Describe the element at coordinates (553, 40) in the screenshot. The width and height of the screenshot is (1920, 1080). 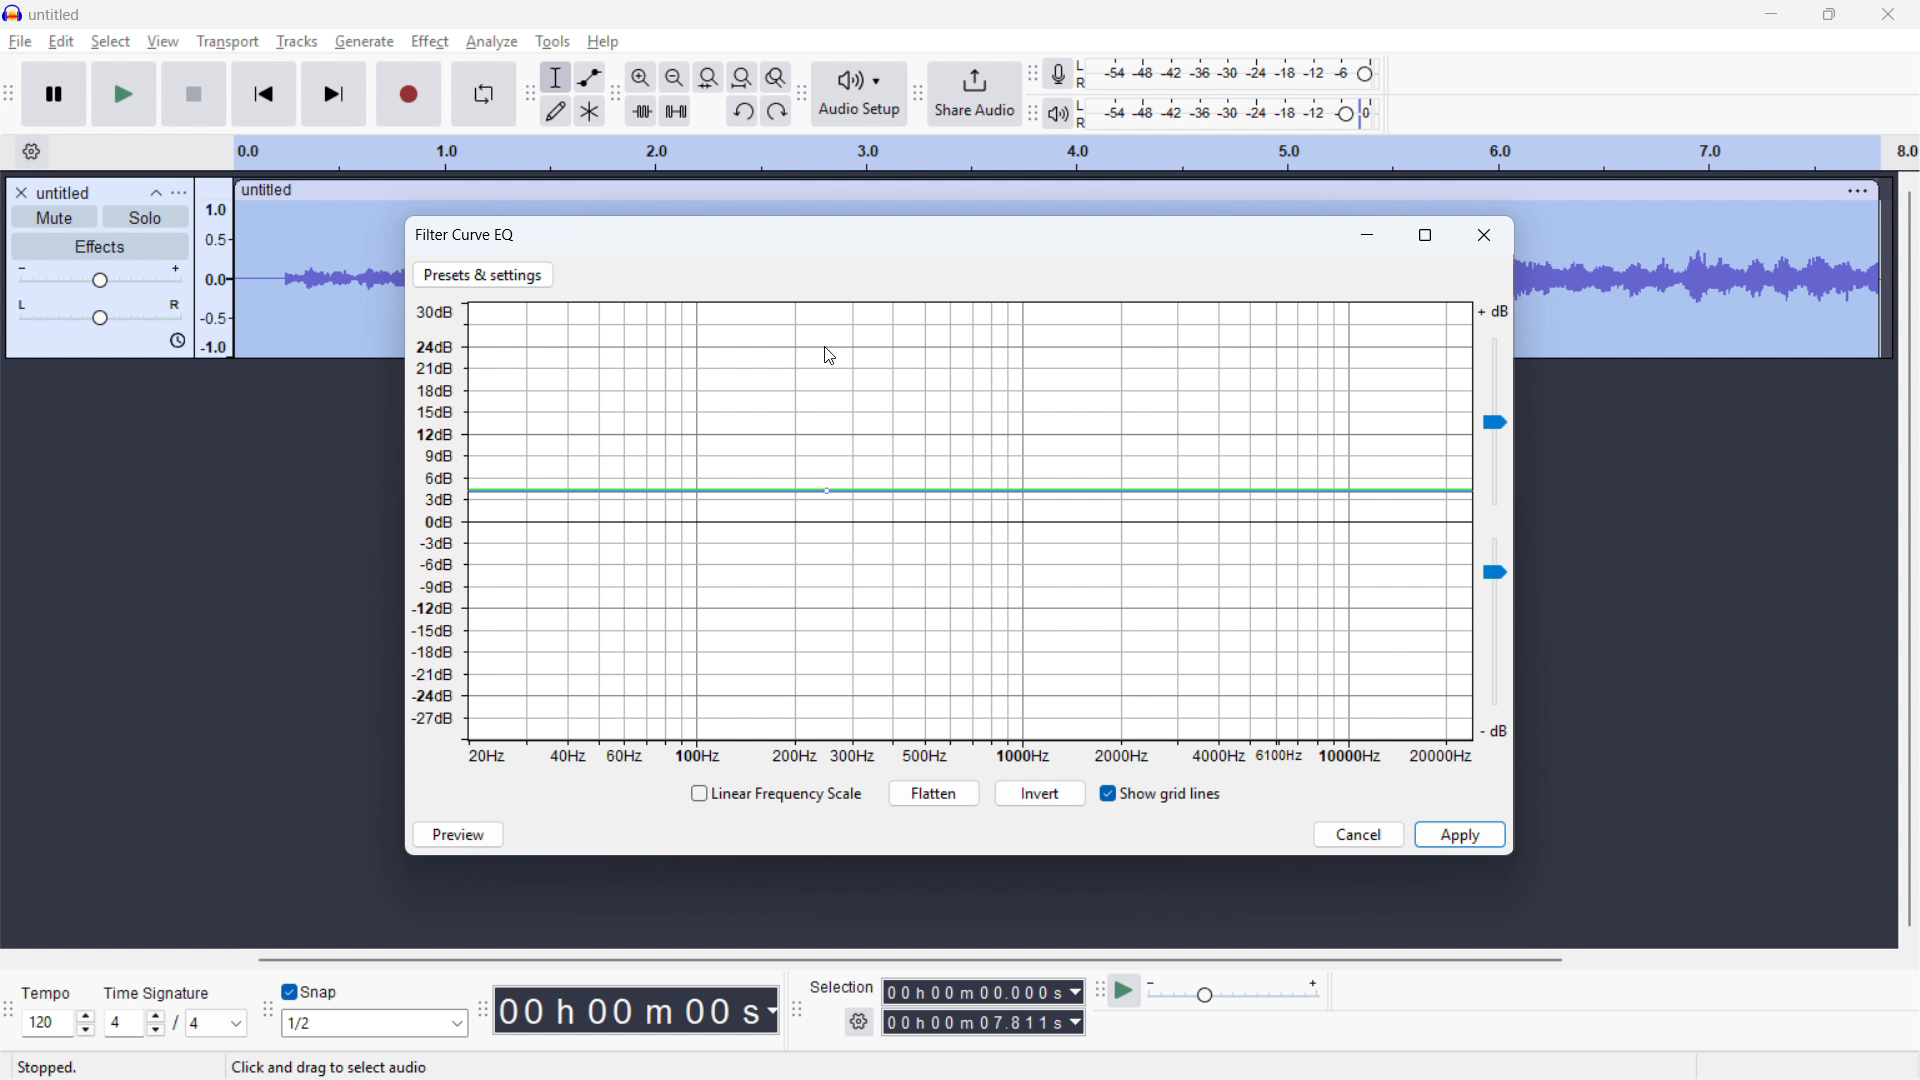
I see `tools` at that location.